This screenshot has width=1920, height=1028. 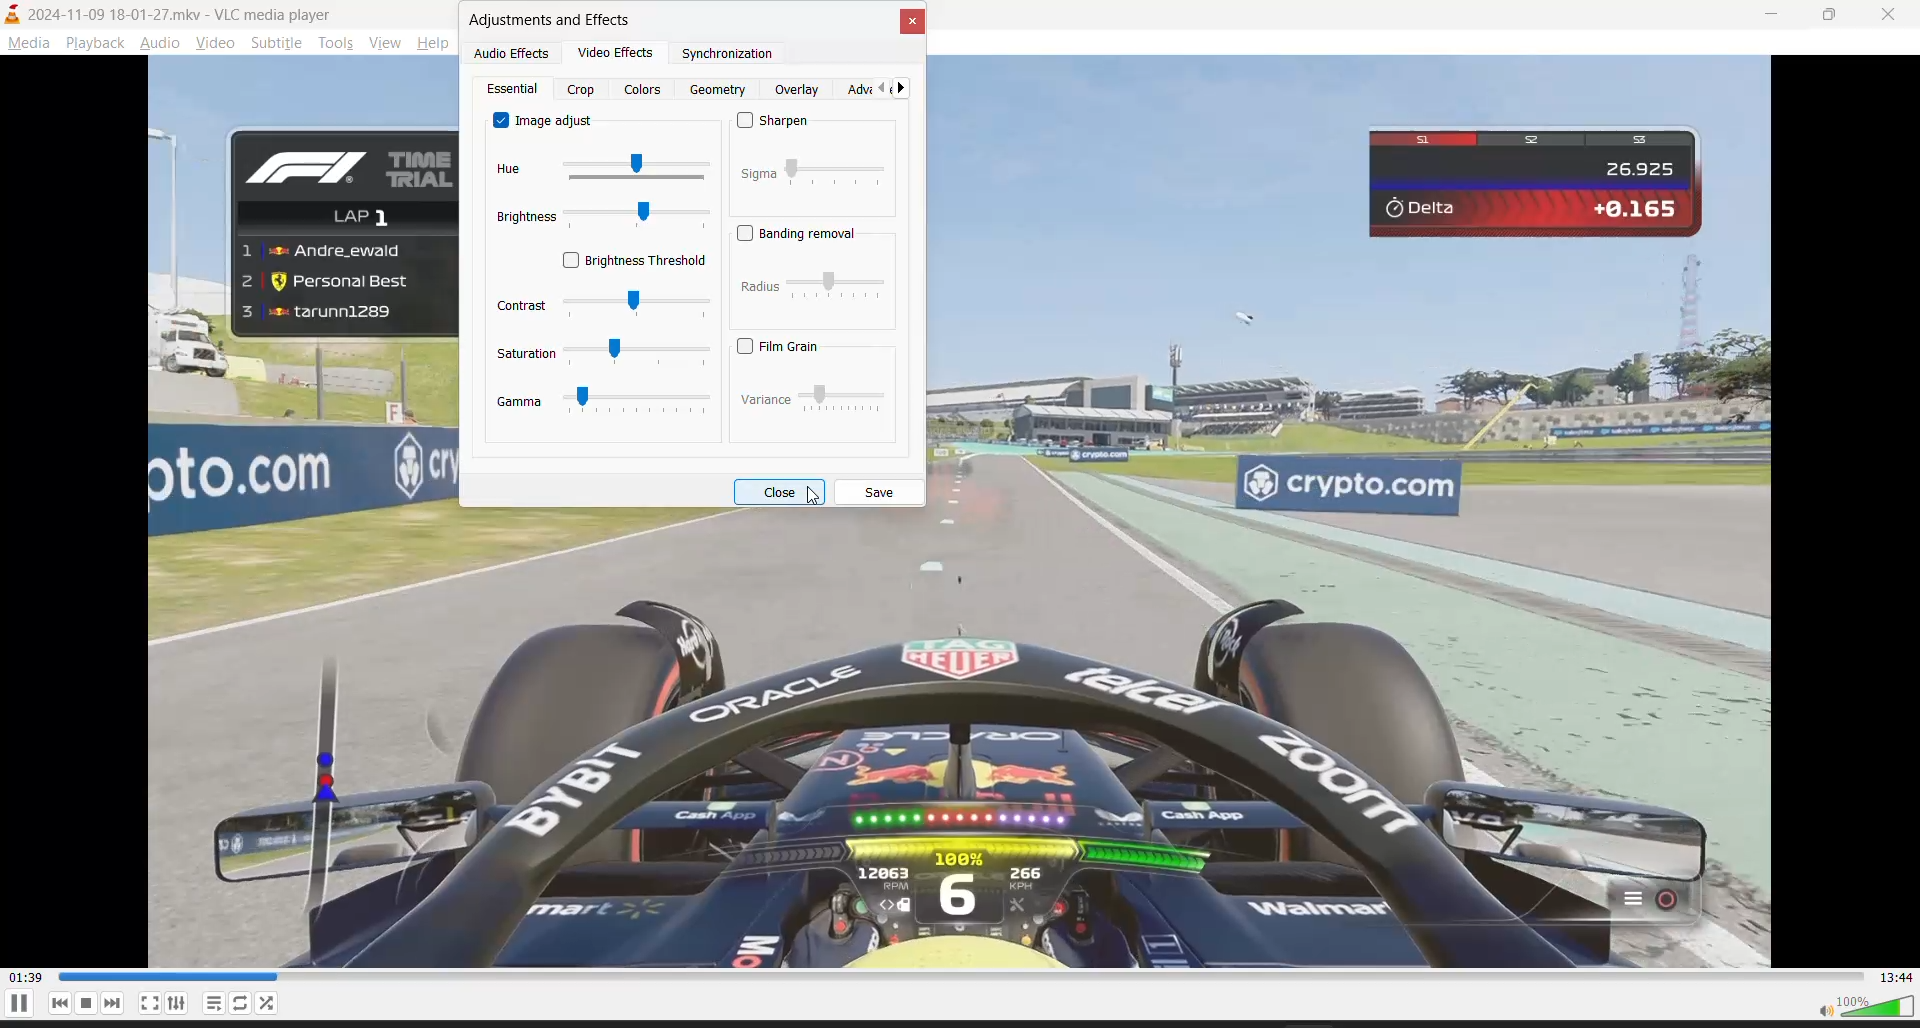 I want to click on stop, so click(x=85, y=1002).